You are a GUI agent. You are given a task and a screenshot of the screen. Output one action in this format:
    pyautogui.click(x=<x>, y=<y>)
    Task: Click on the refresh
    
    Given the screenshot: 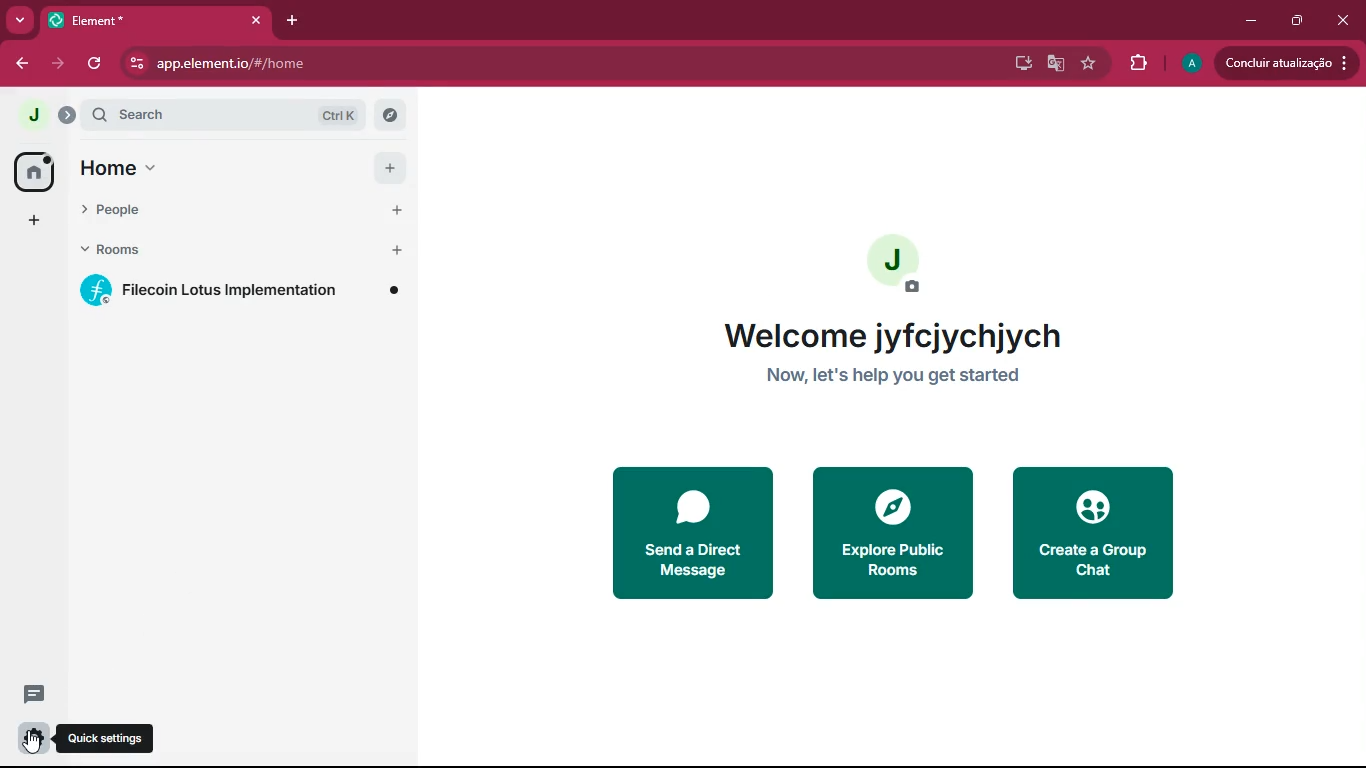 What is the action you would take?
    pyautogui.click(x=96, y=64)
    